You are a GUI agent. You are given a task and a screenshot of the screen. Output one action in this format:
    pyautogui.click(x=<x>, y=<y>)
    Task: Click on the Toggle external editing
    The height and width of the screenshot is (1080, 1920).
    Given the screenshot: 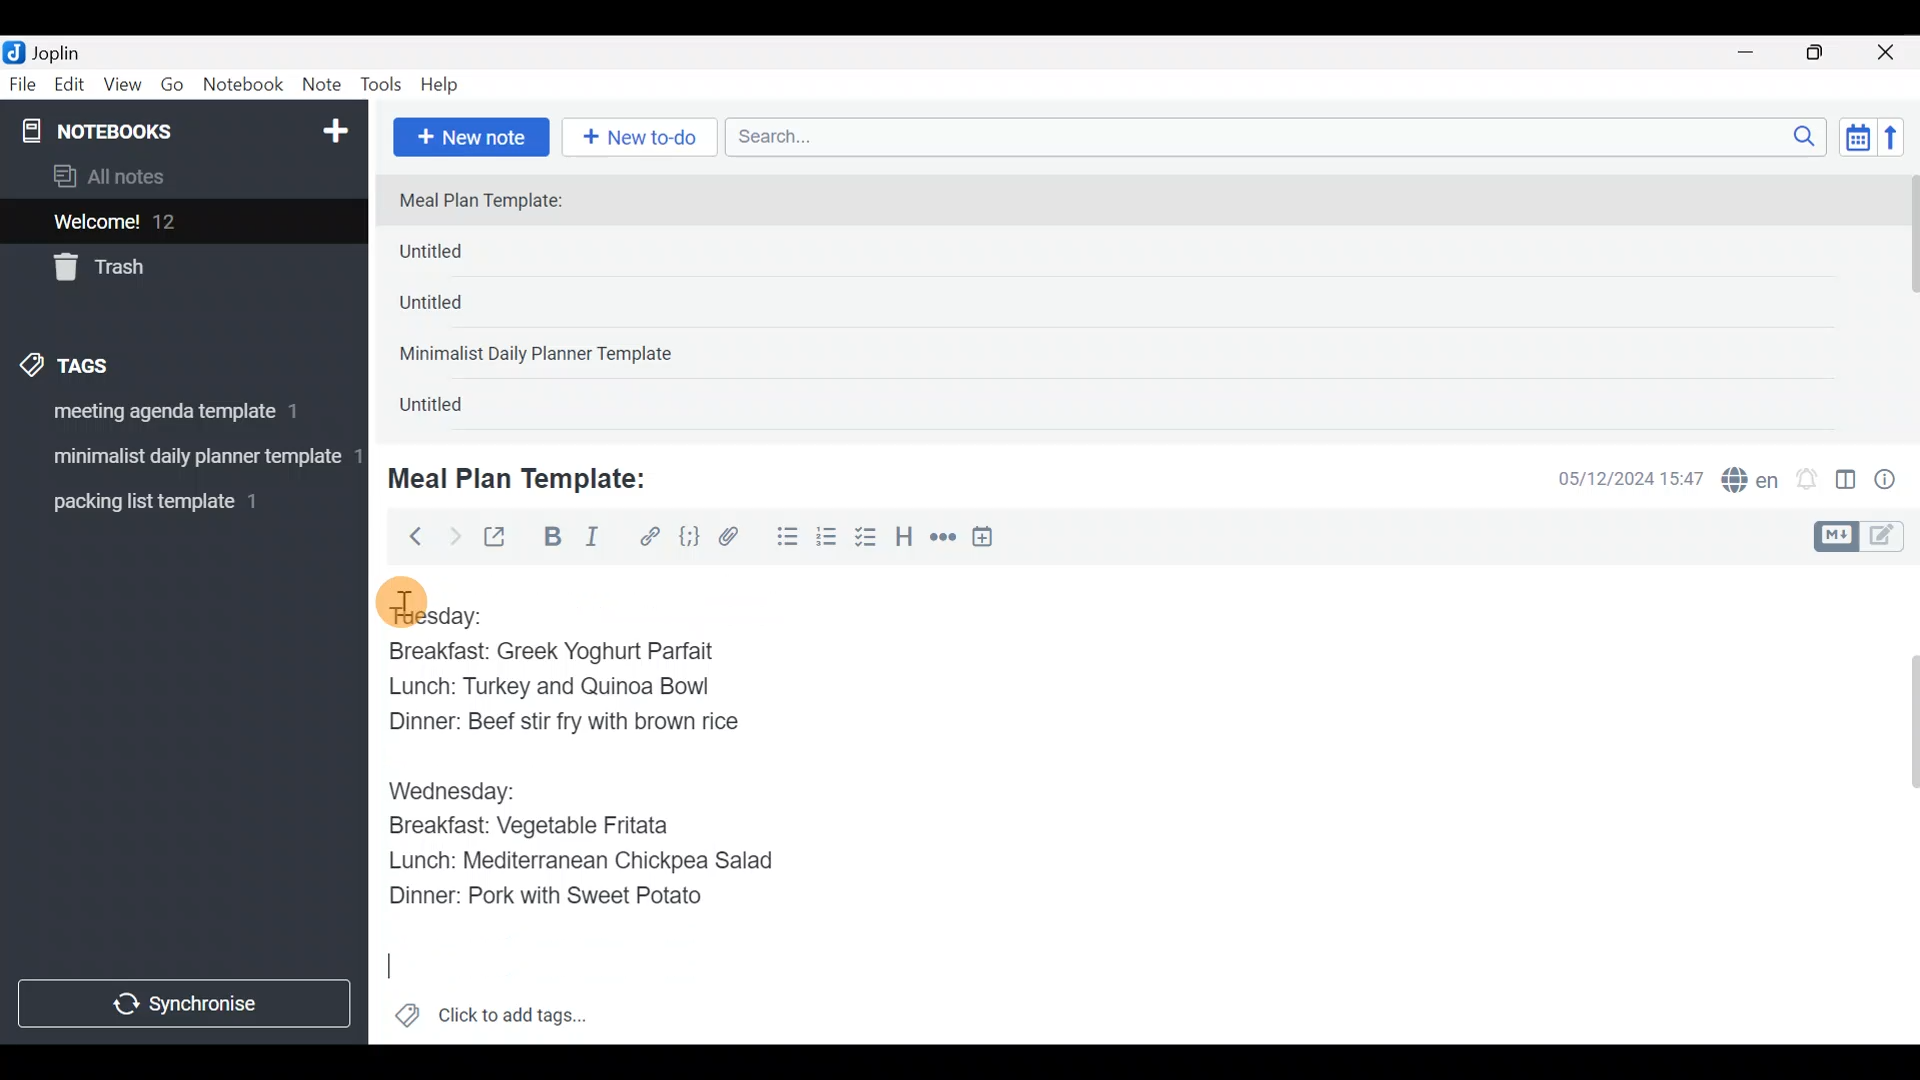 What is the action you would take?
    pyautogui.click(x=502, y=538)
    